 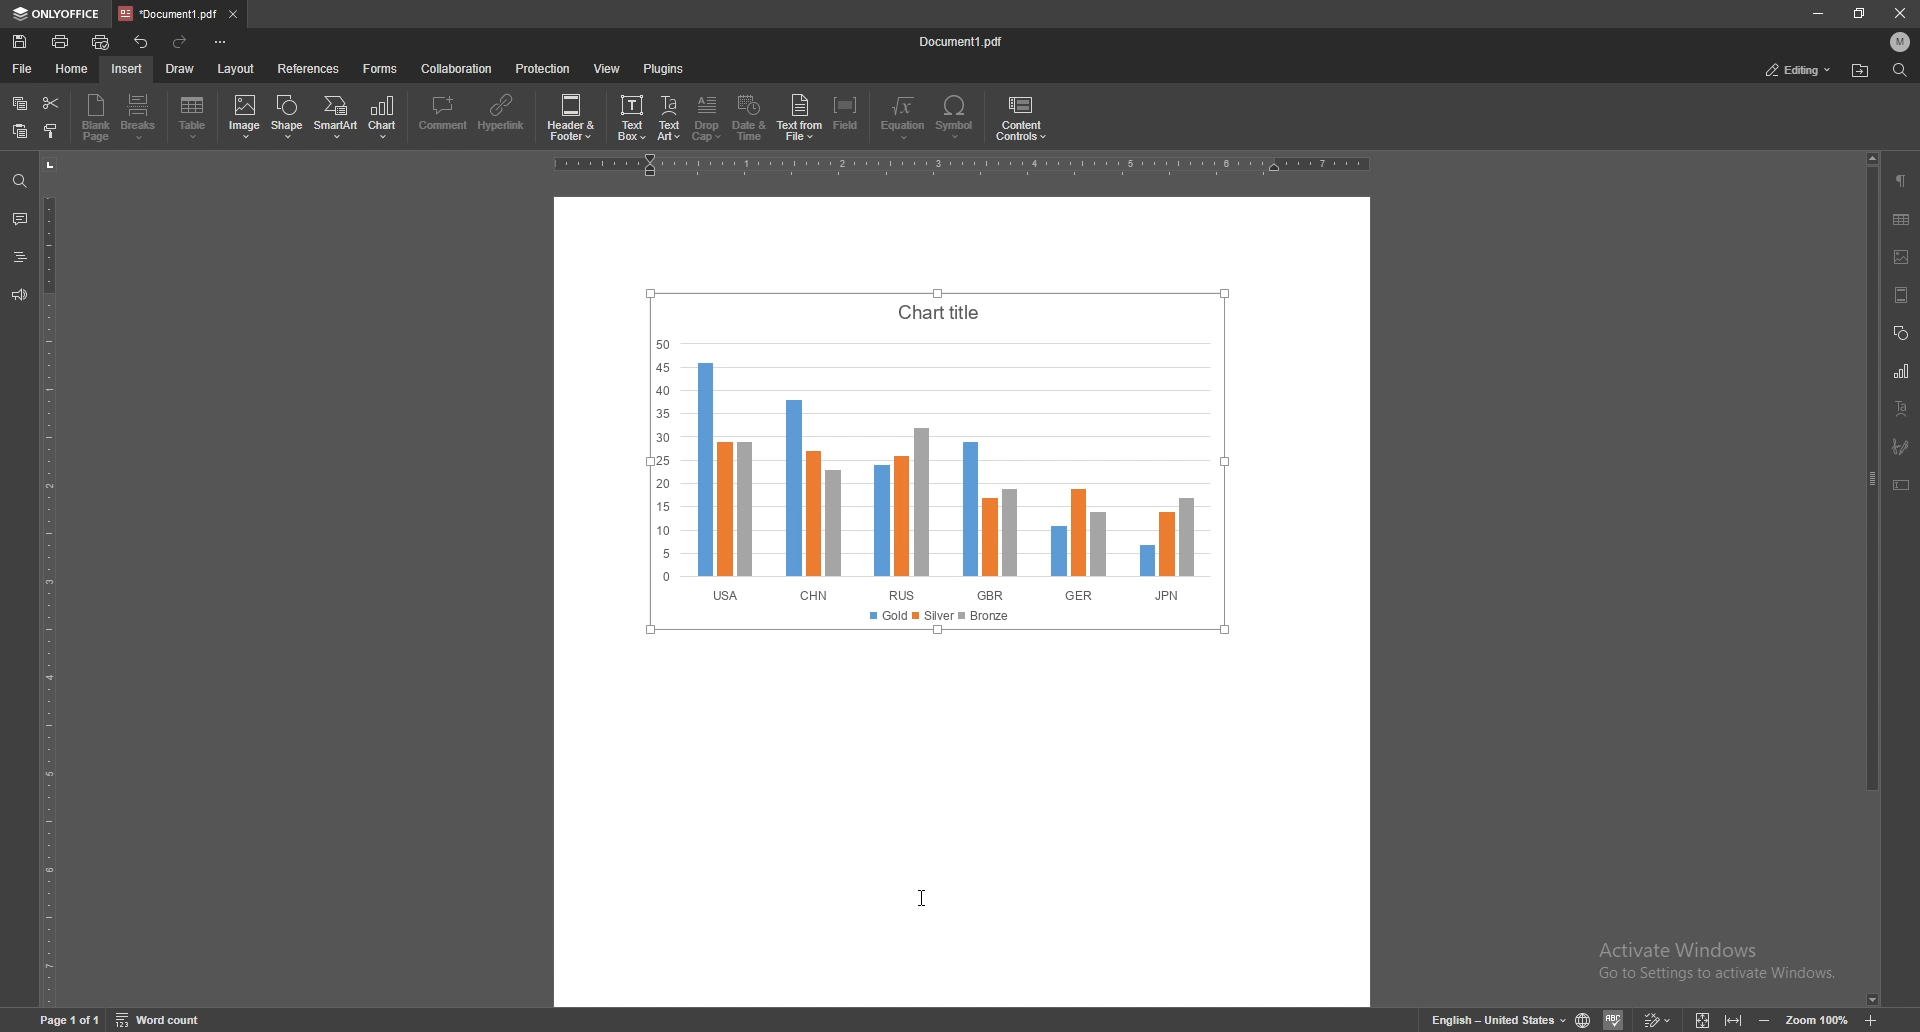 I want to click on resize, so click(x=1862, y=12).